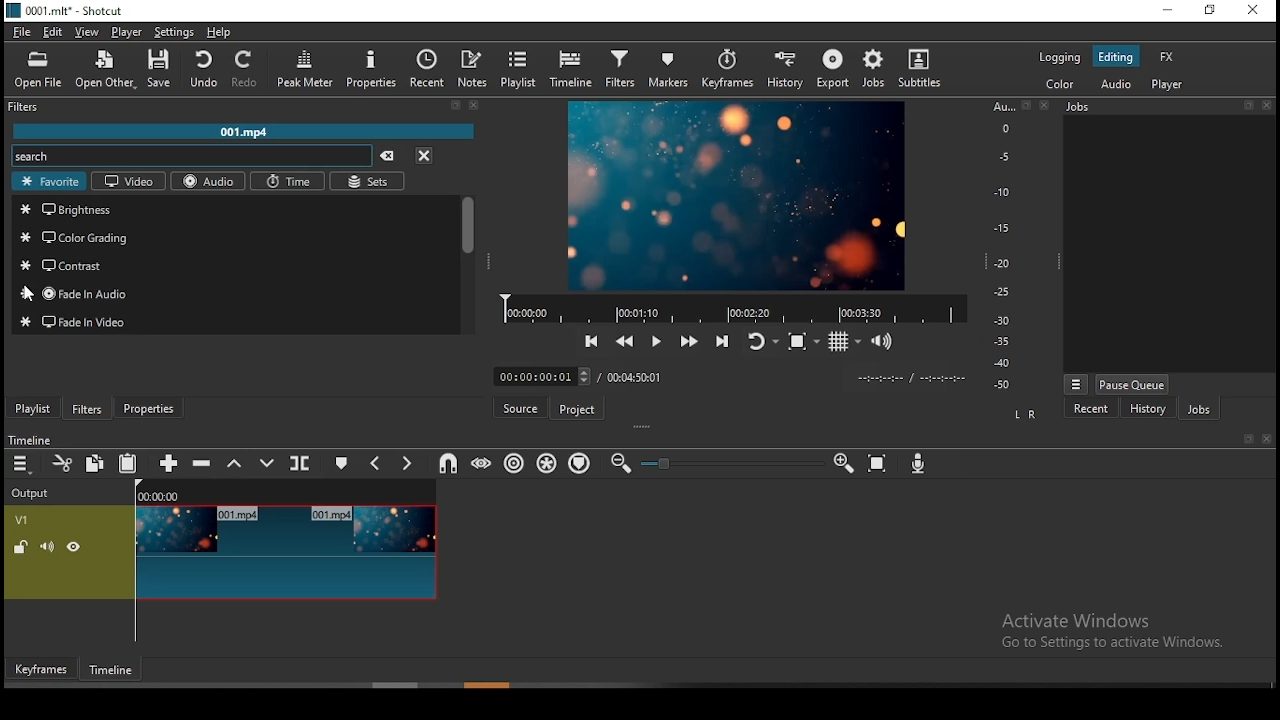  I want to click on timeline, so click(31, 437).